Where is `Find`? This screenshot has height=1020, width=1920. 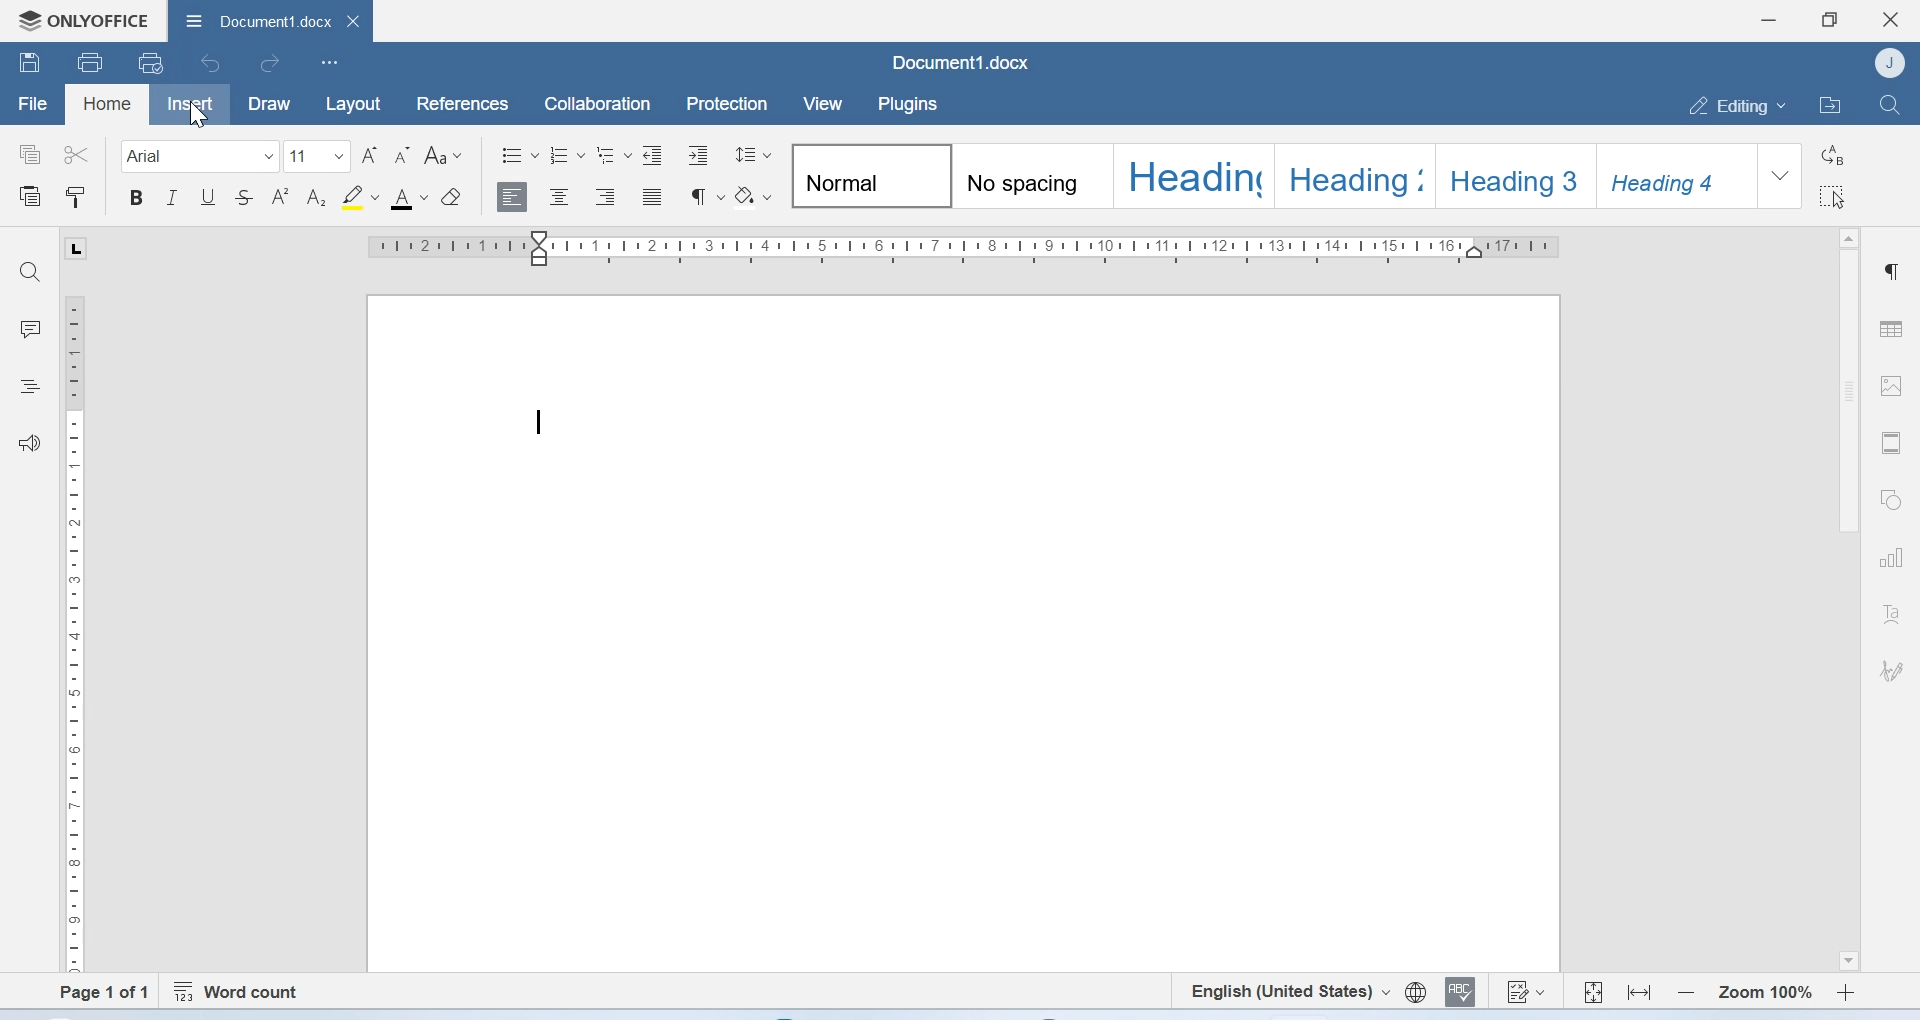 Find is located at coordinates (1890, 104).